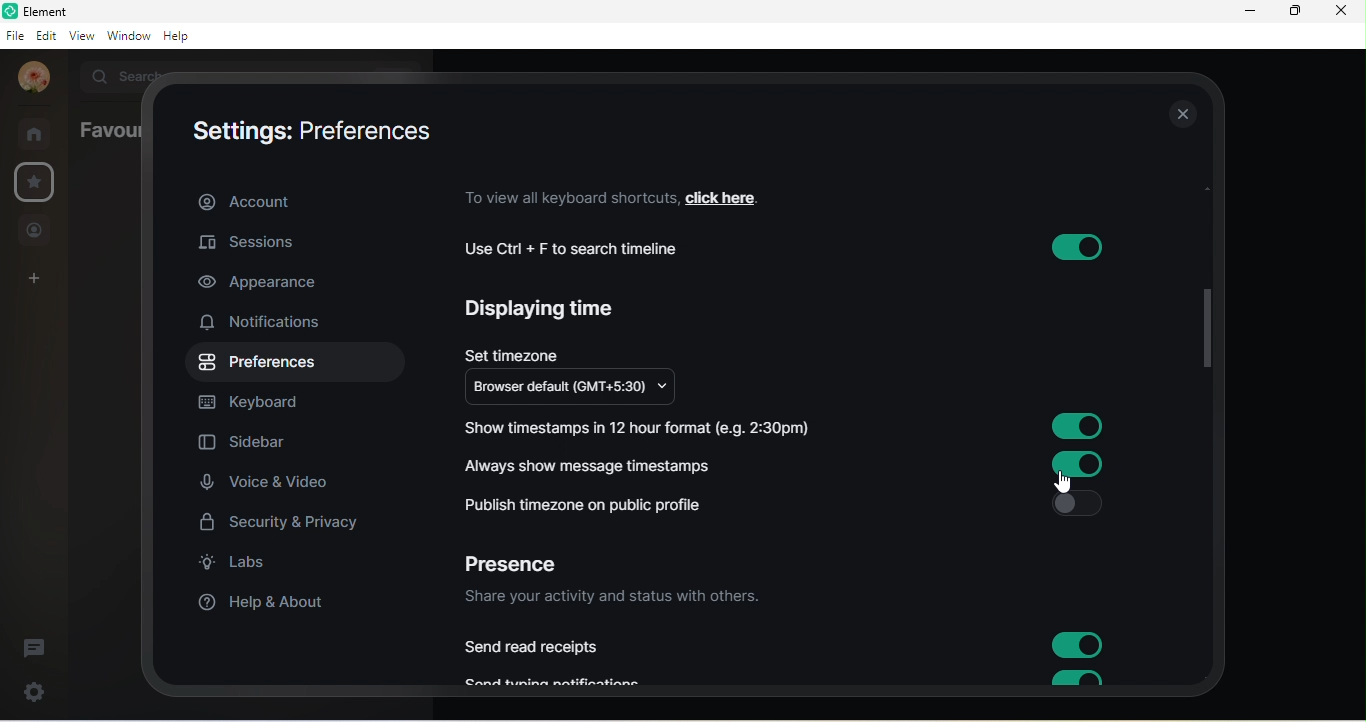 This screenshot has width=1366, height=722. Describe the element at coordinates (522, 559) in the screenshot. I see `presence` at that location.